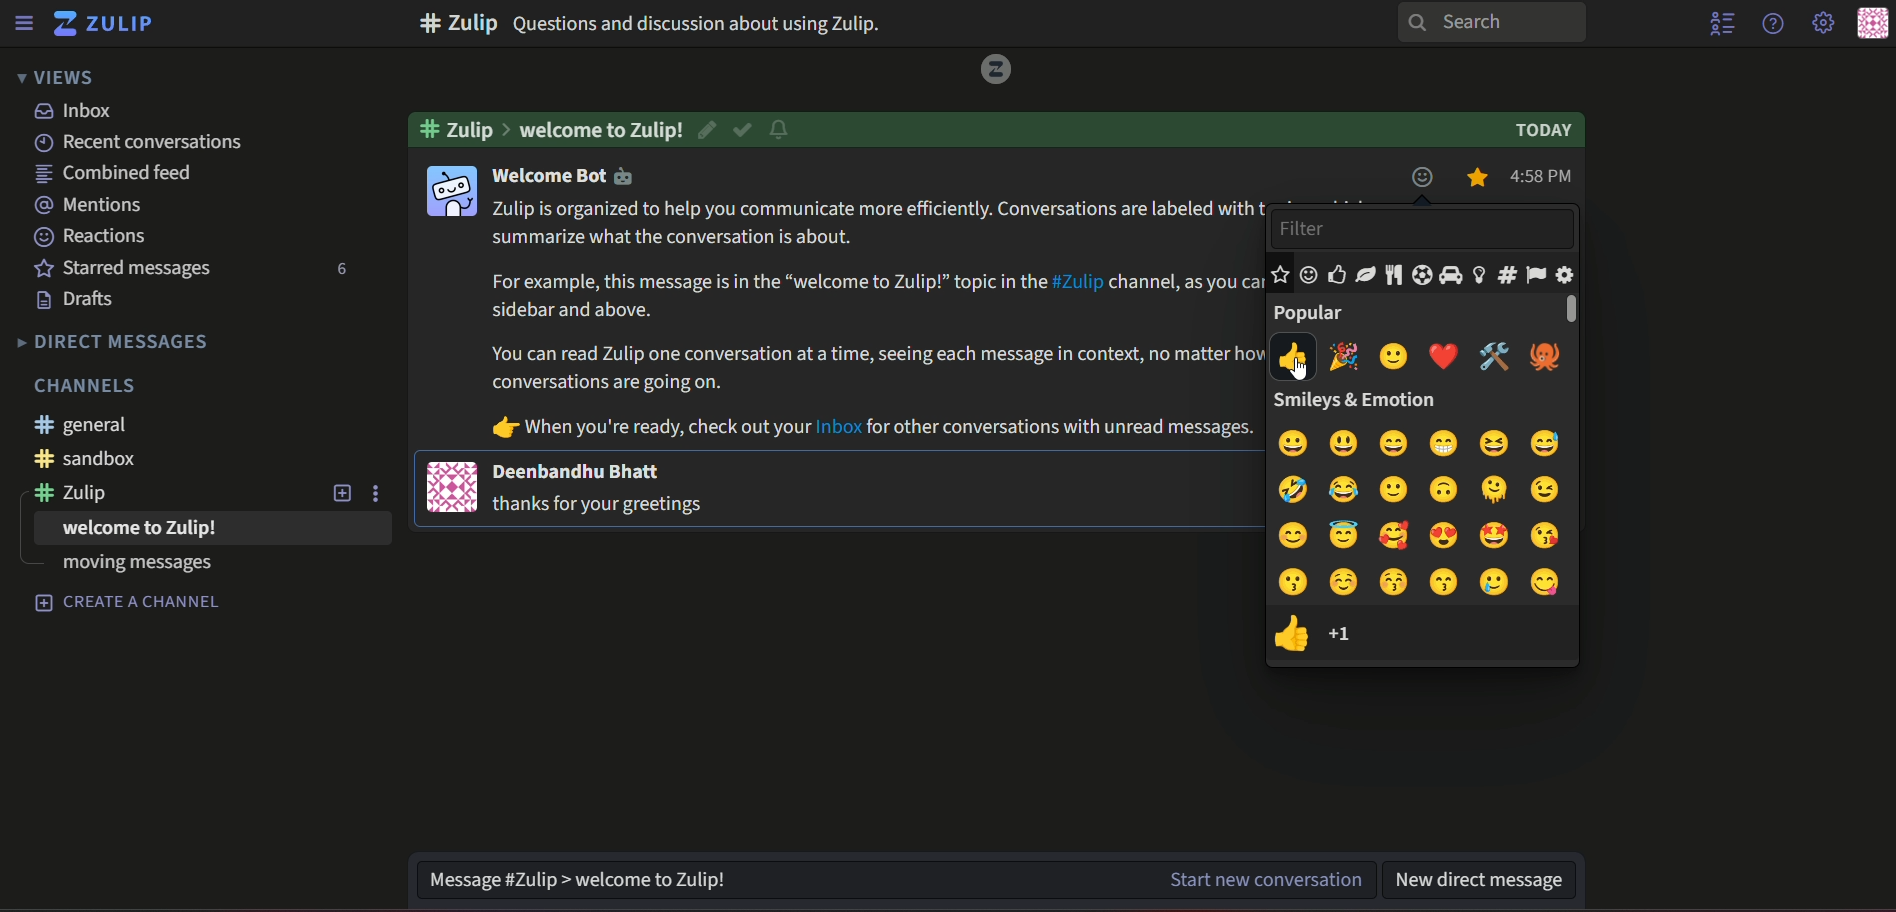 This screenshot has width=1896, height=912. What do you see at coordinates (1723, 25) in the screenshot?
I see `user list` at bounding box center [1723, 25].